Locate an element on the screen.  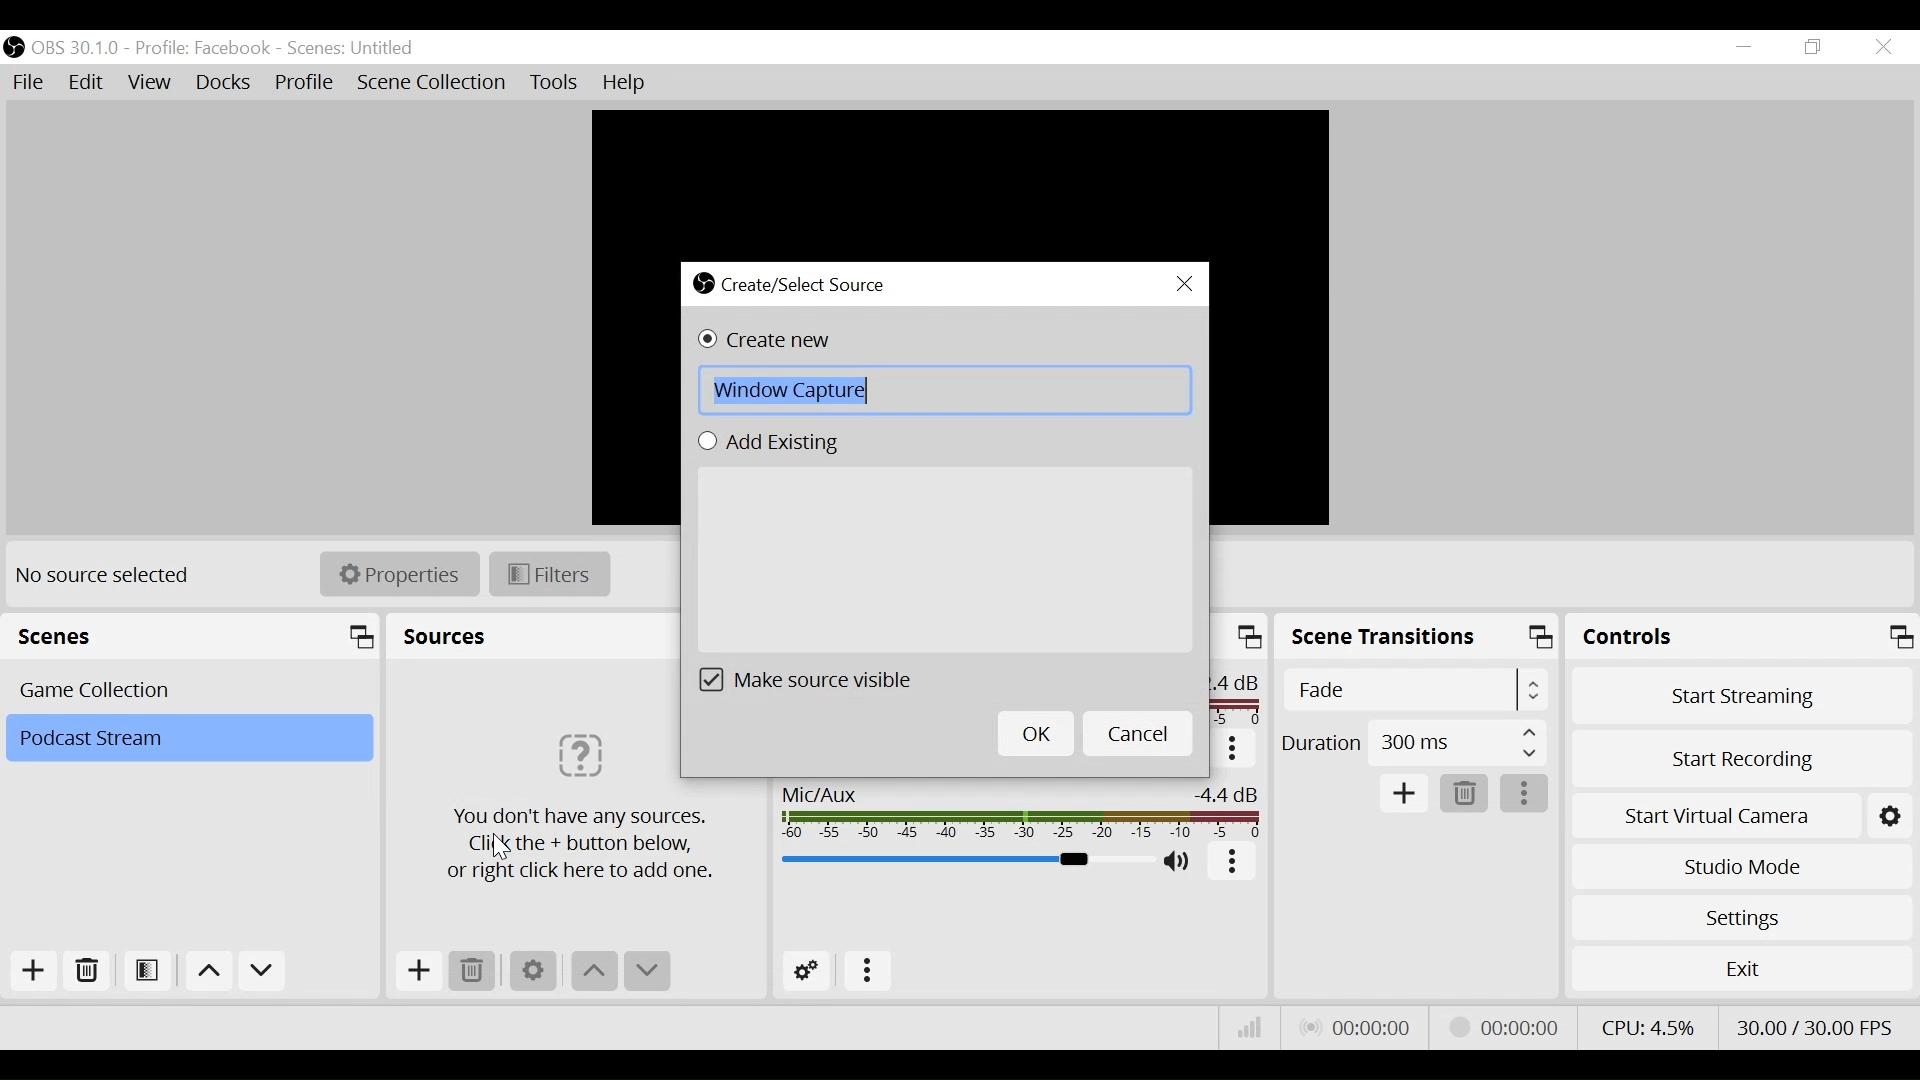
Help is located at coordinates (627, 84).